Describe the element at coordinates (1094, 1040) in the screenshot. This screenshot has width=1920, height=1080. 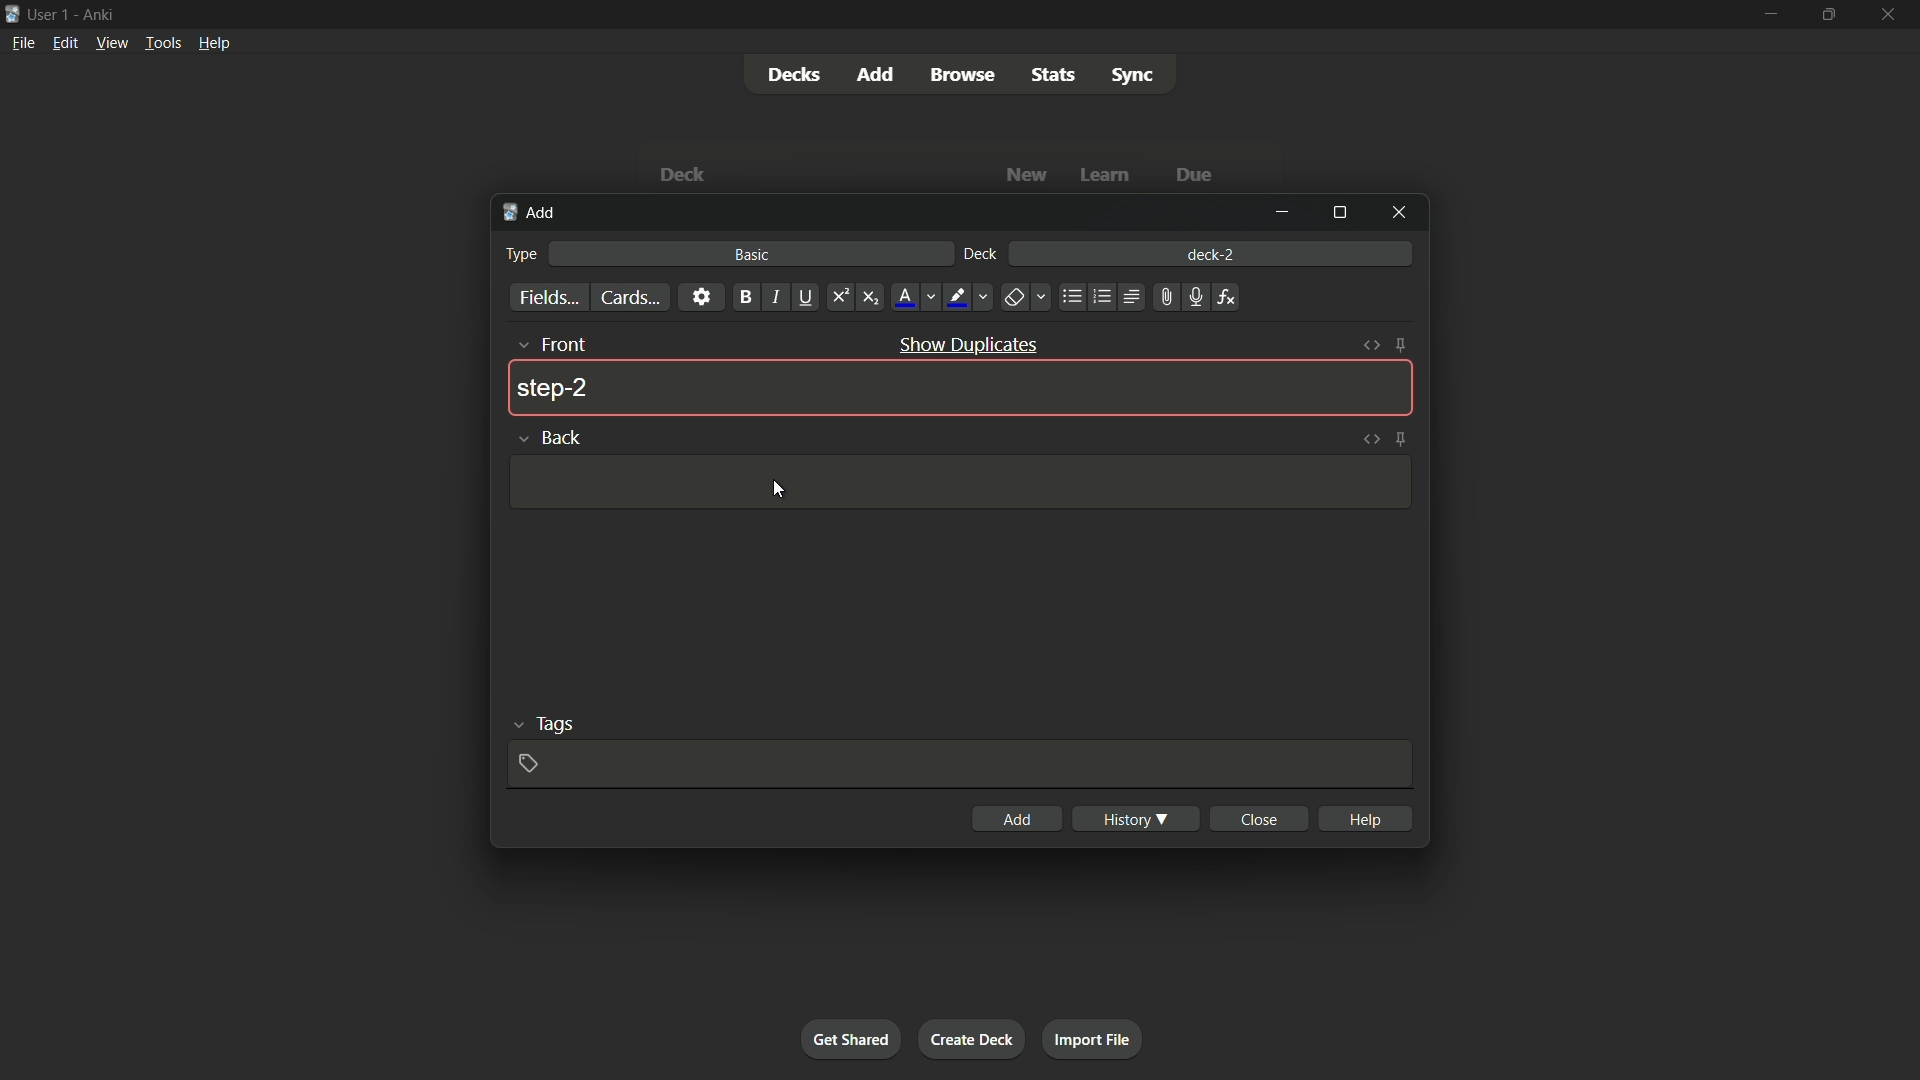
I see `import file` at that location.